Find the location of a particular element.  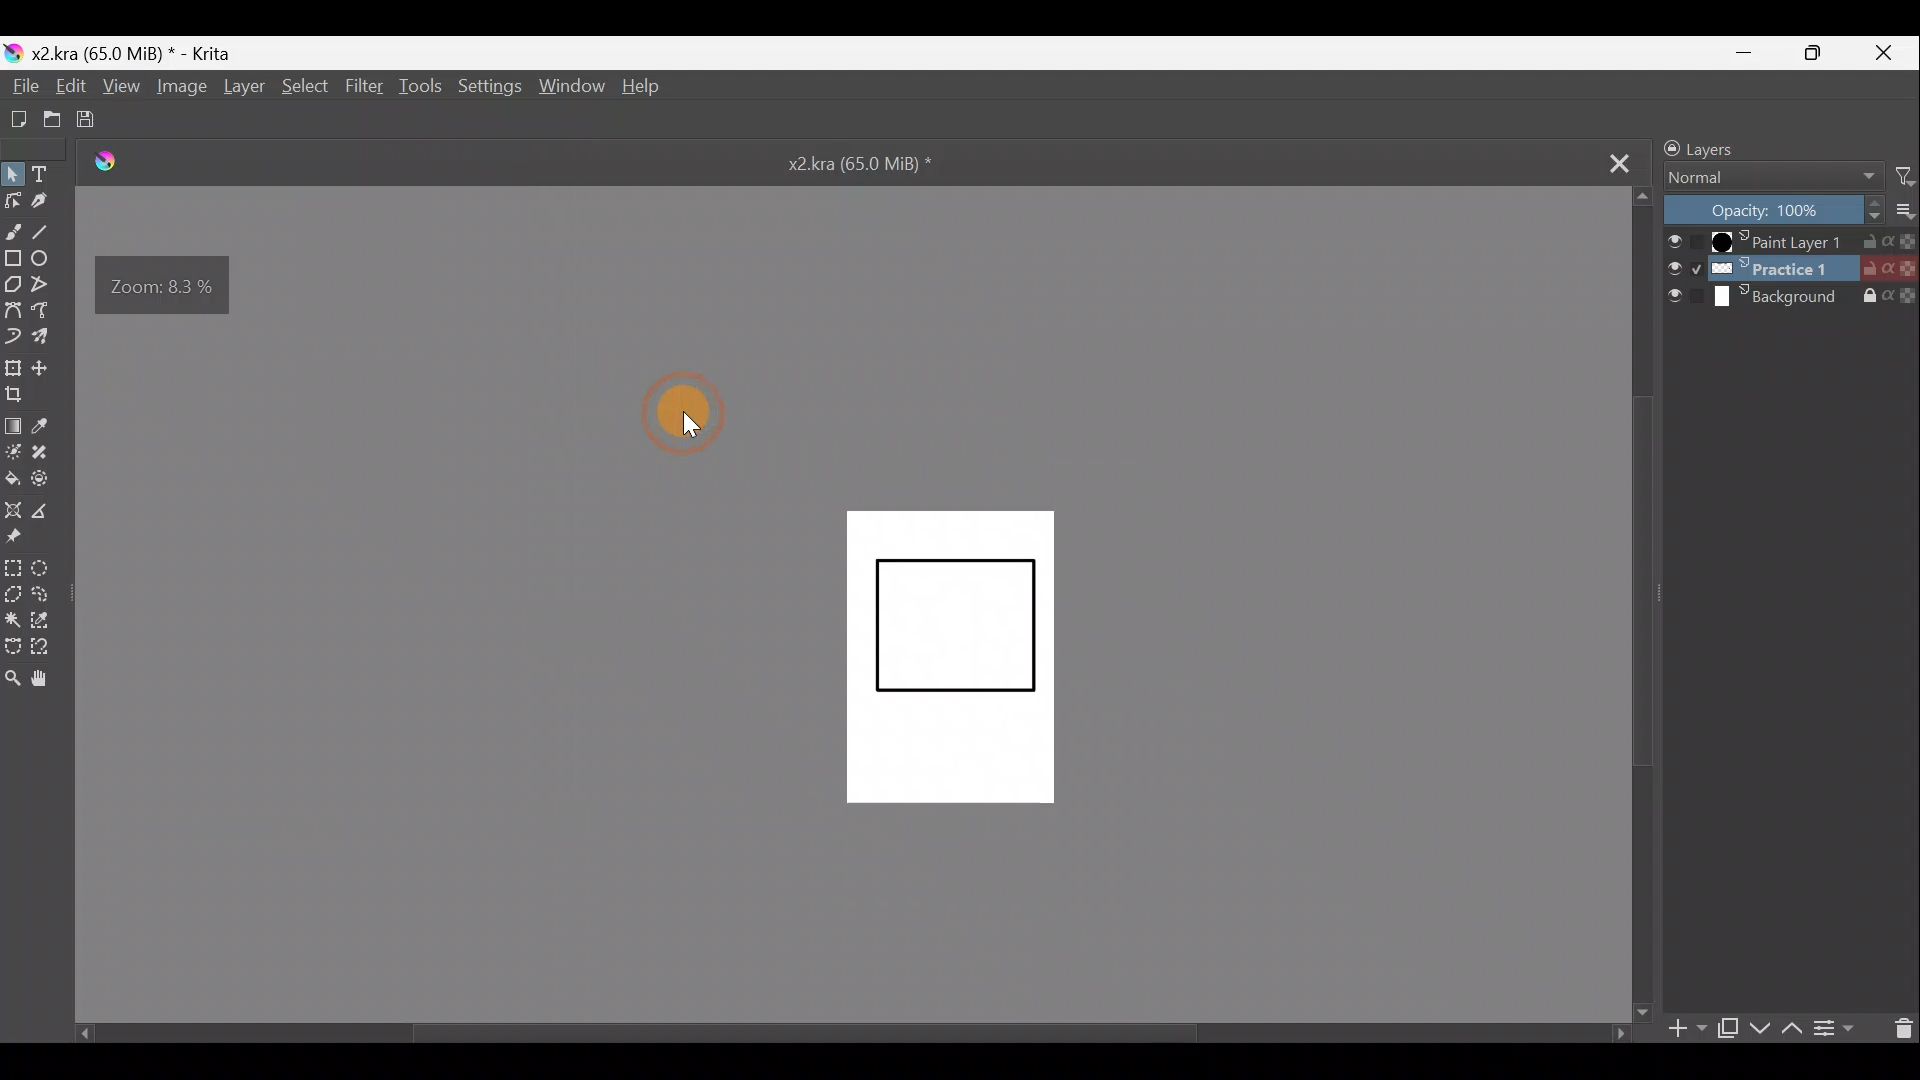

Enclose & fill tool is located at coordinates (52, 479).